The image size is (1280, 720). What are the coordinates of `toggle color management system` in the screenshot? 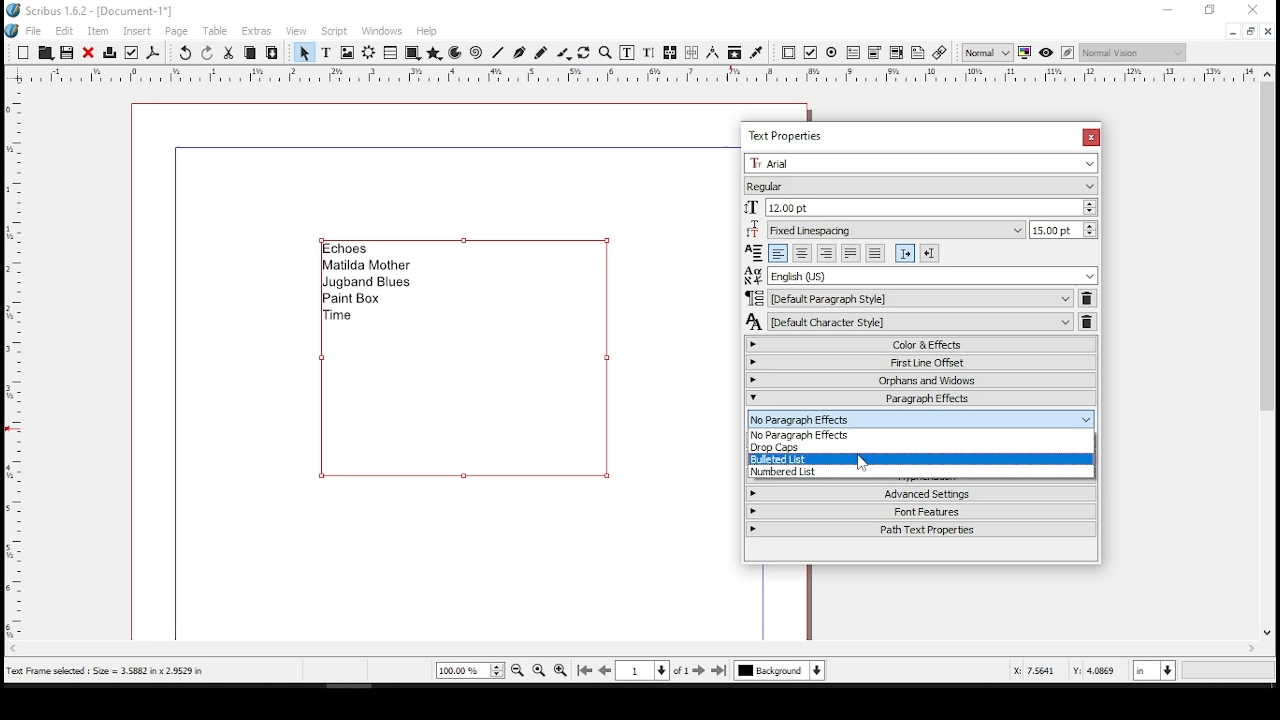 It's located at (1024, 54).